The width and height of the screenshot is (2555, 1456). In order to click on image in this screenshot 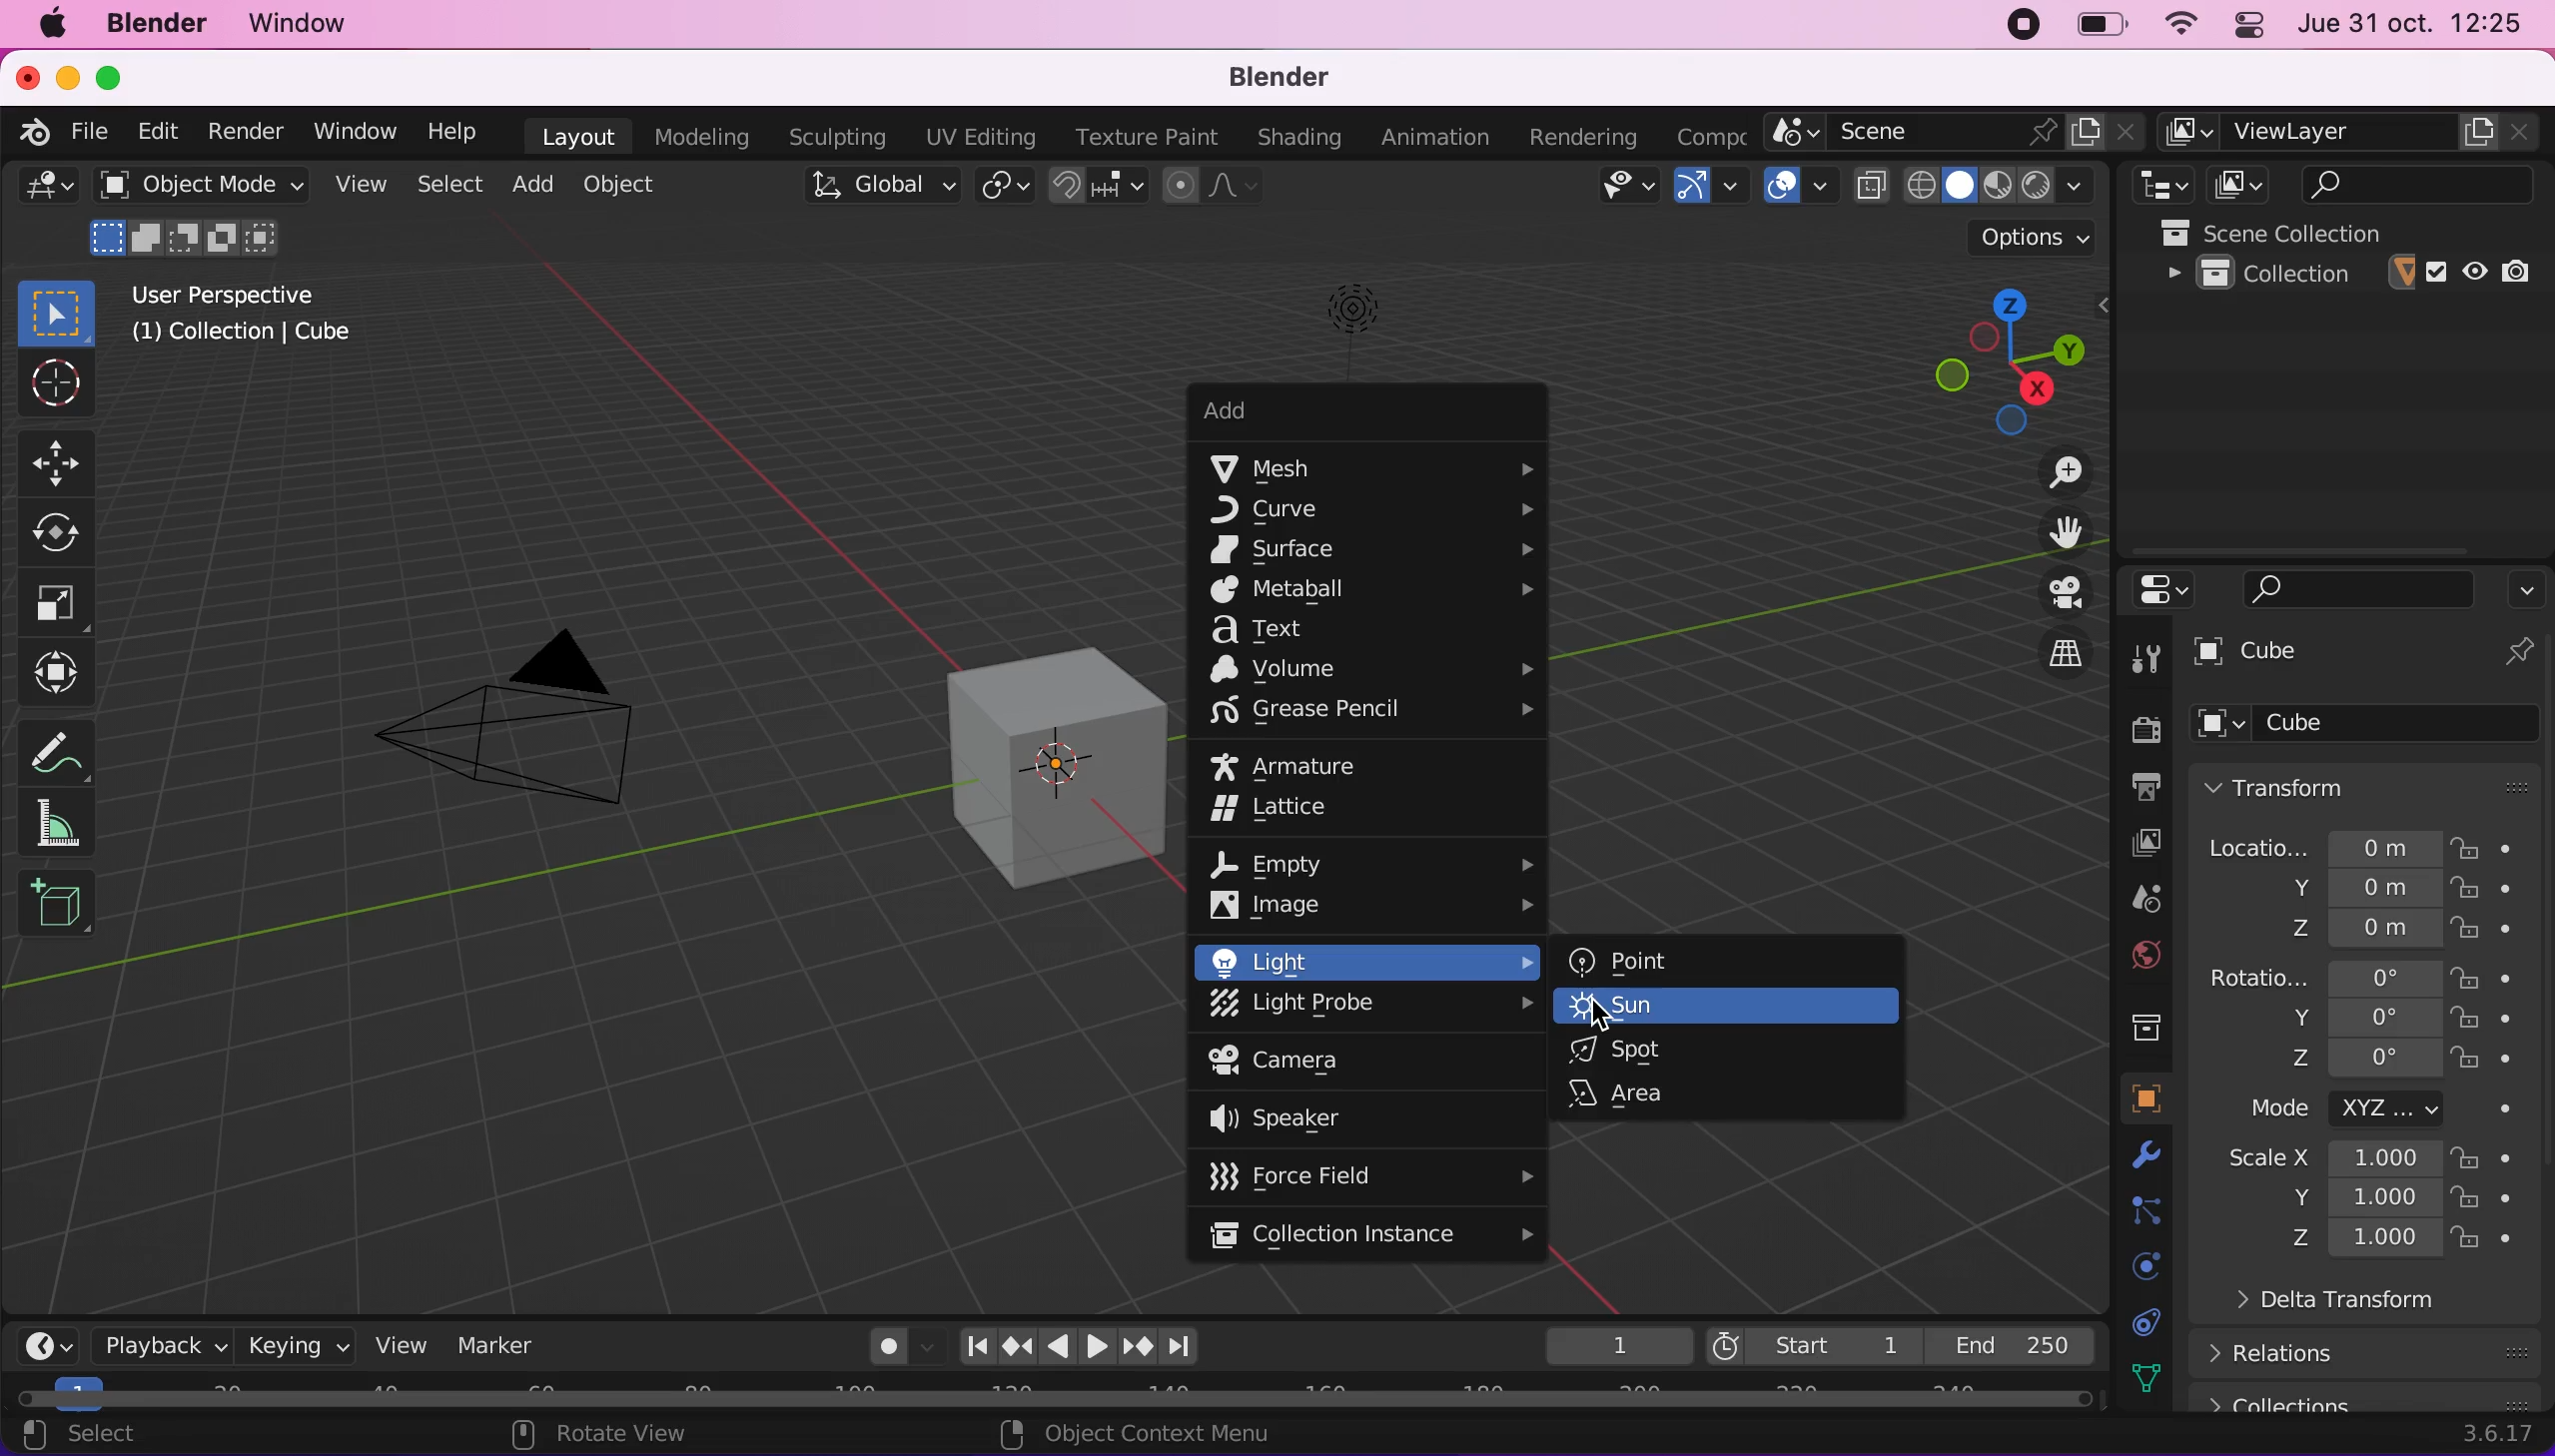, I will do `click(1372, 905)`.